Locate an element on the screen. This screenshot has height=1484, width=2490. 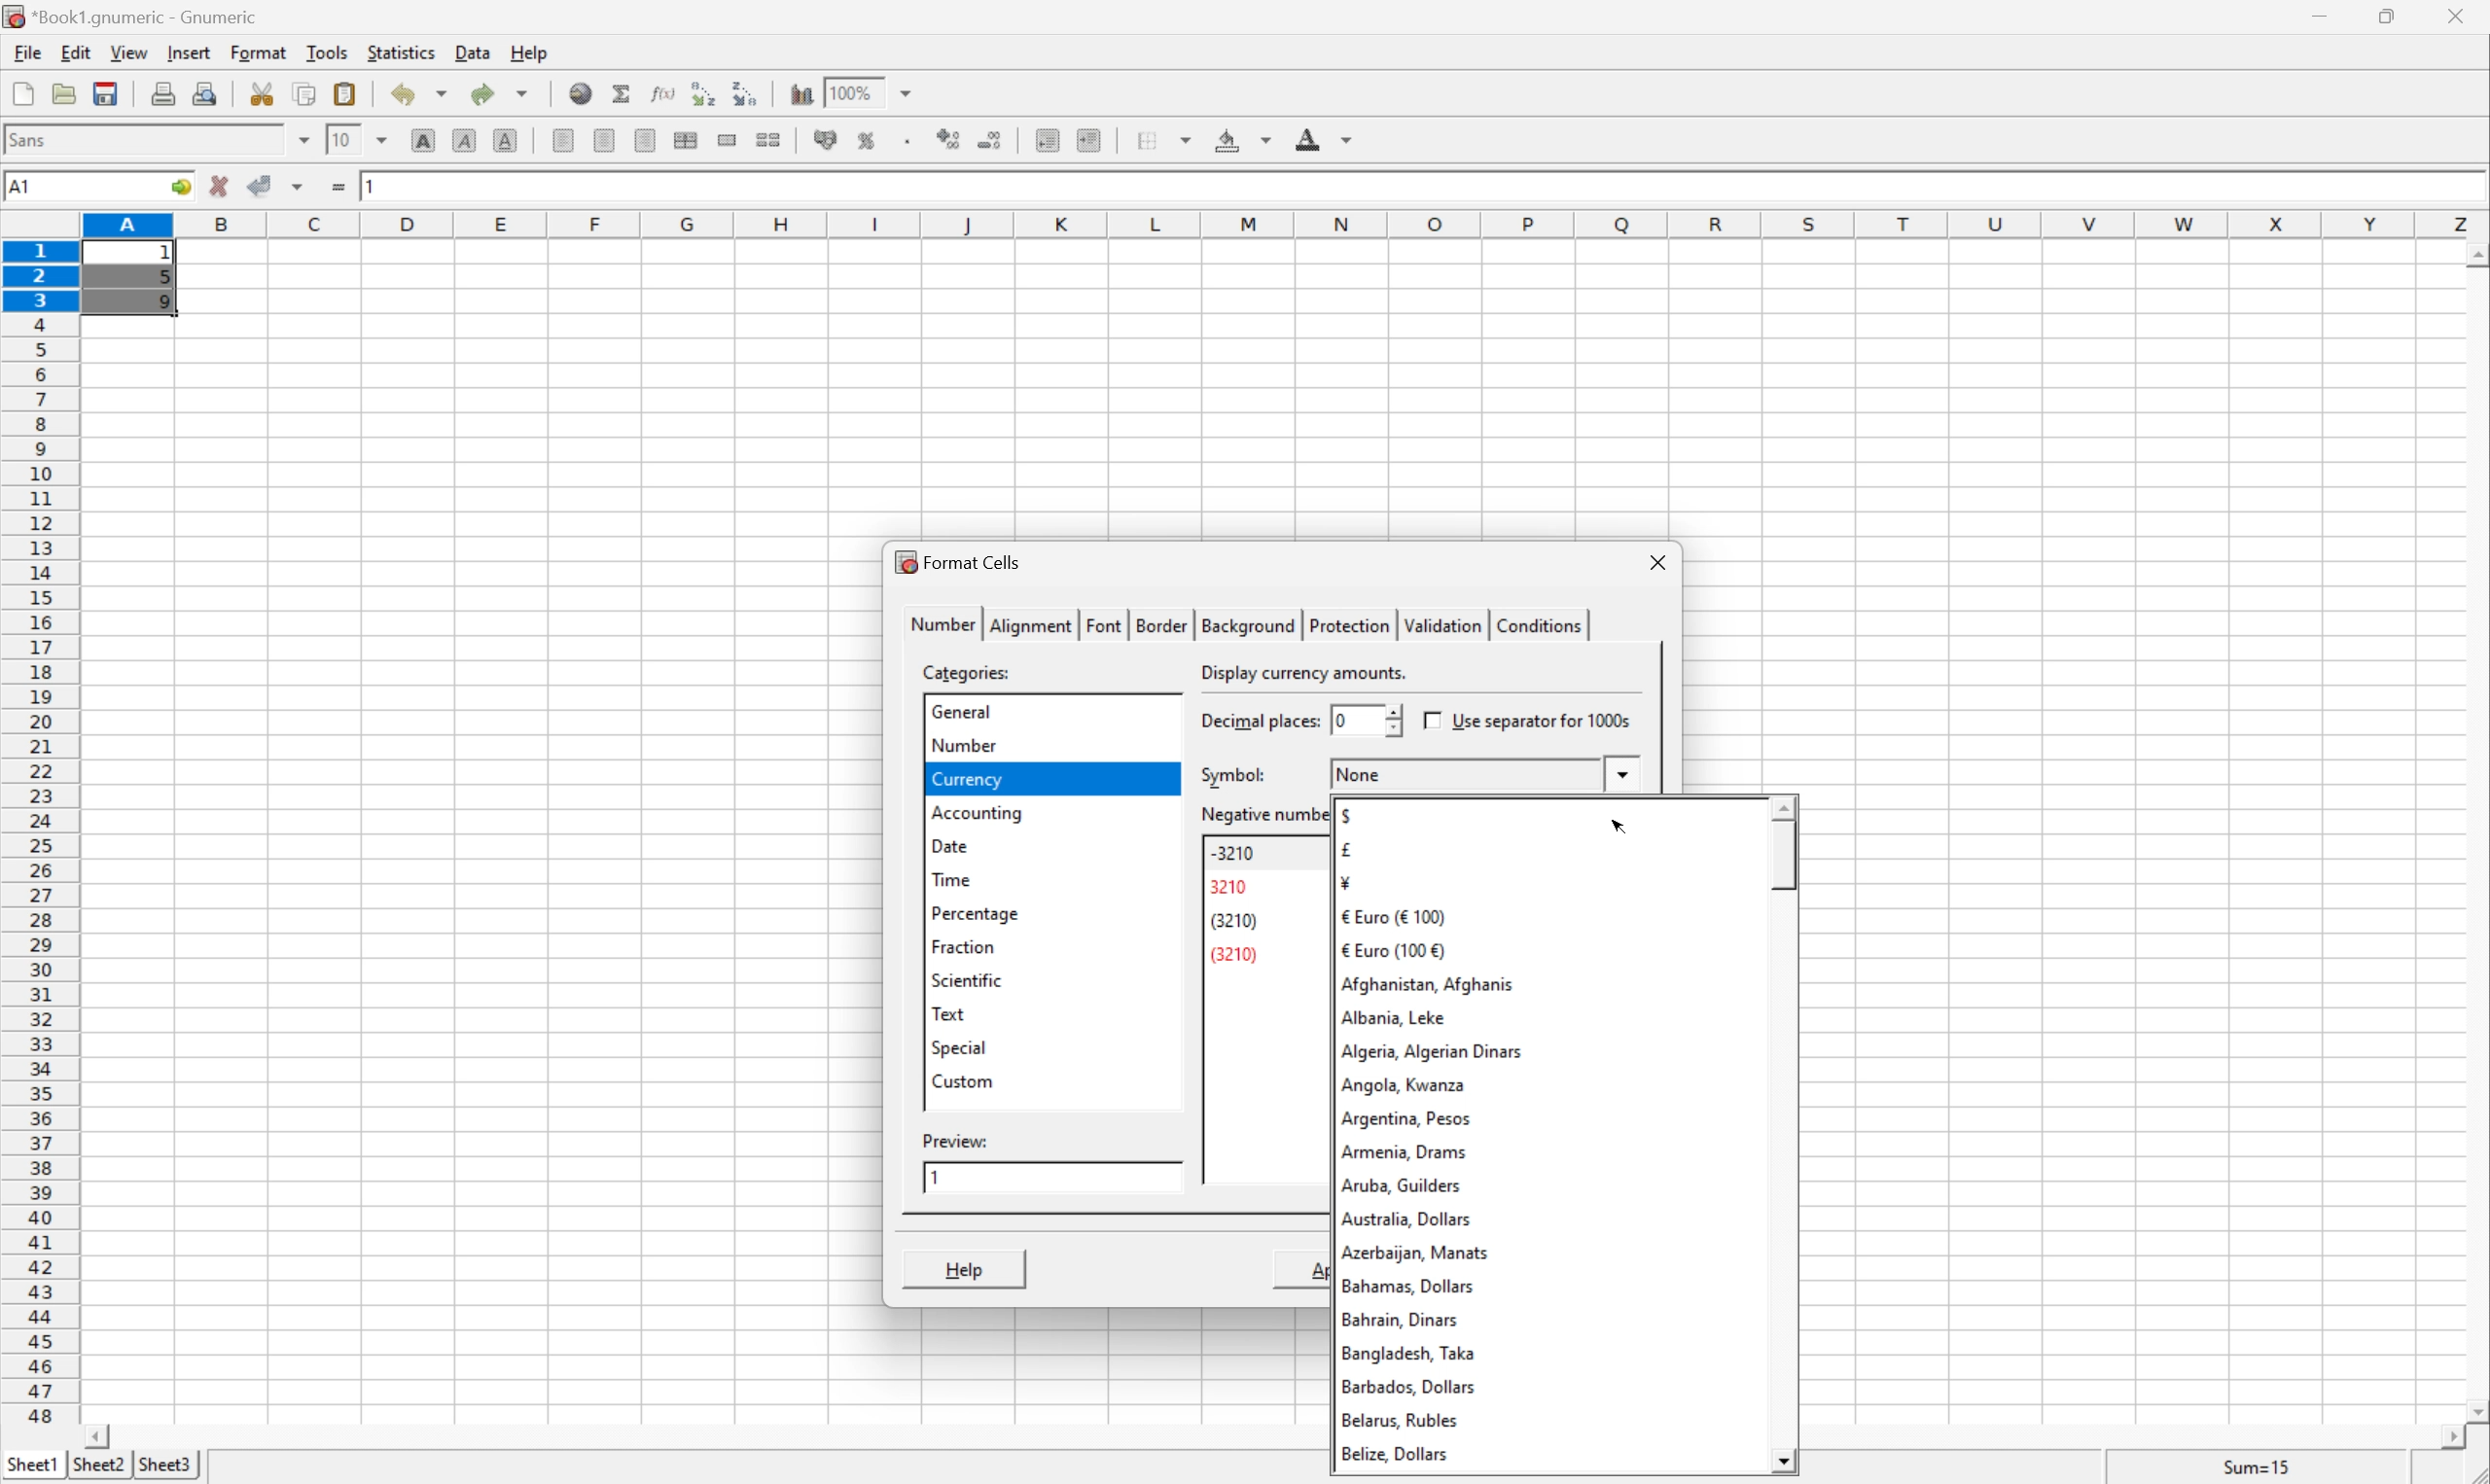
time is located at coordinates (950, 878).